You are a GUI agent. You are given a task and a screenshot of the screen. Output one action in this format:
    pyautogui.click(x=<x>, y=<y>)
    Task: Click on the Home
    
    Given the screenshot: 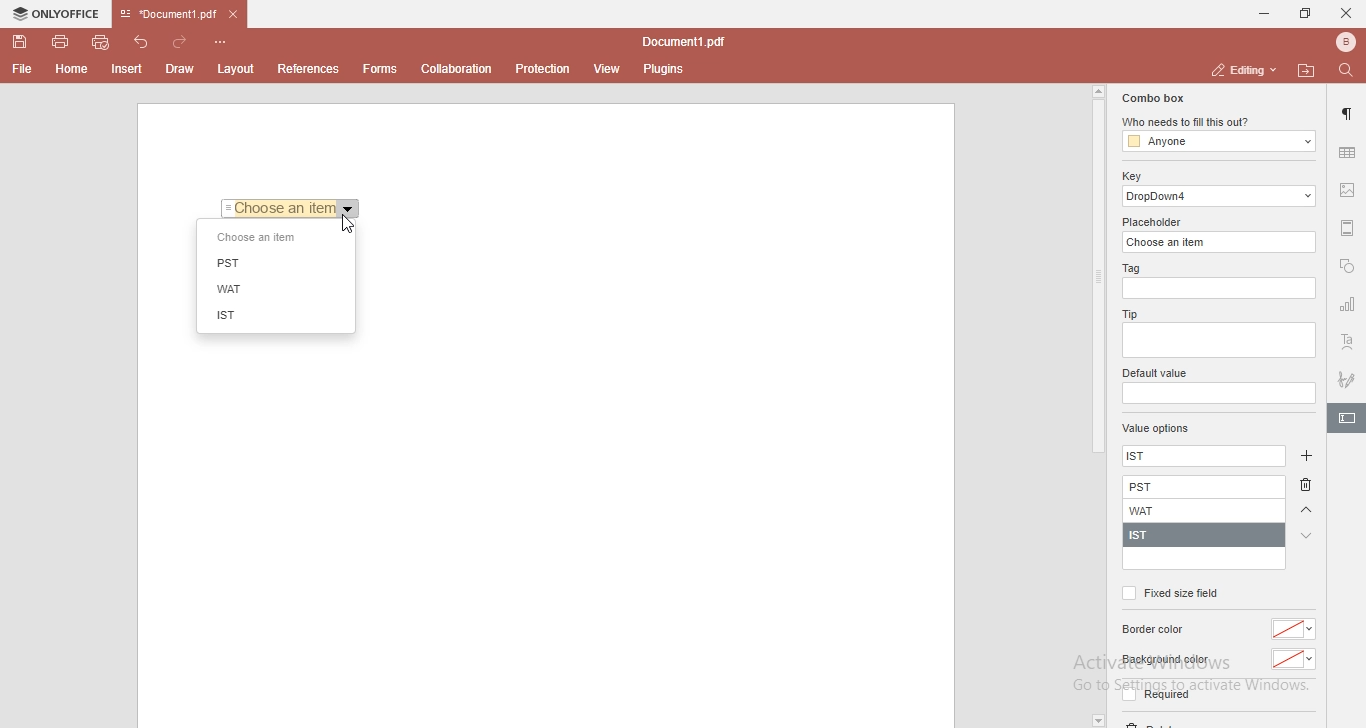 What is the action you would take?
    pyautogui.click(x=73, y=72)
    